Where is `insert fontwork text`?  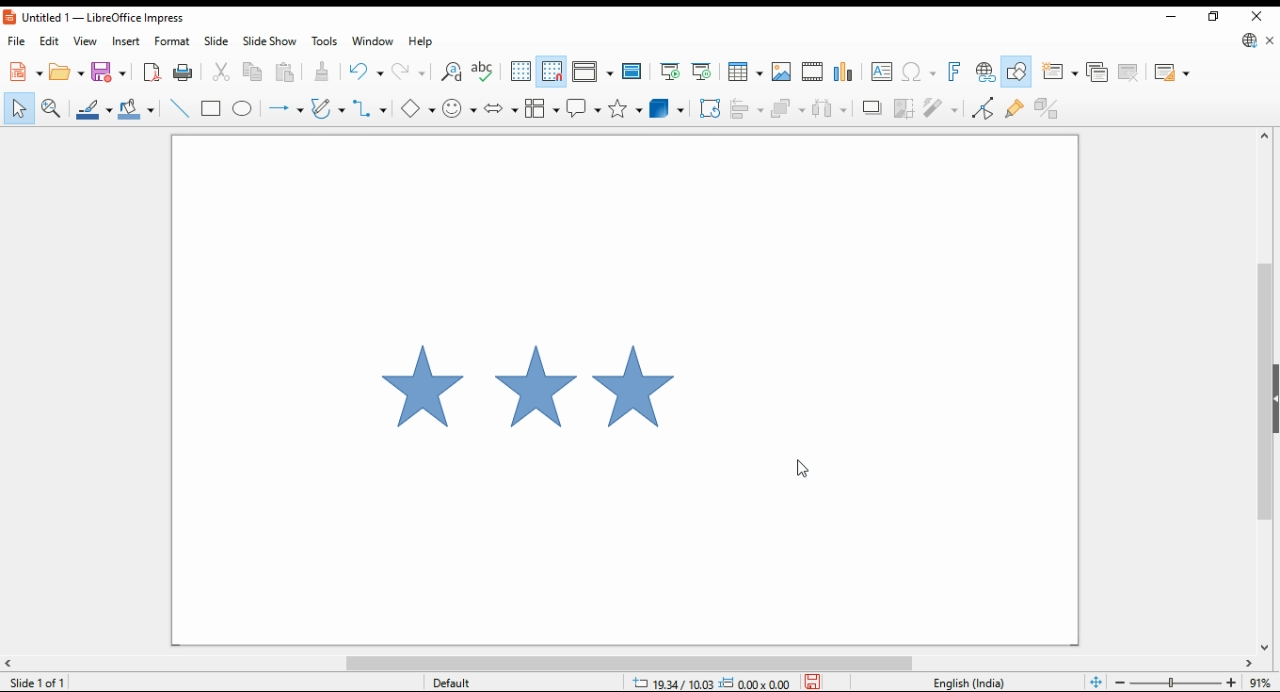
insert fontwork text is located at coordinates (953, 71).